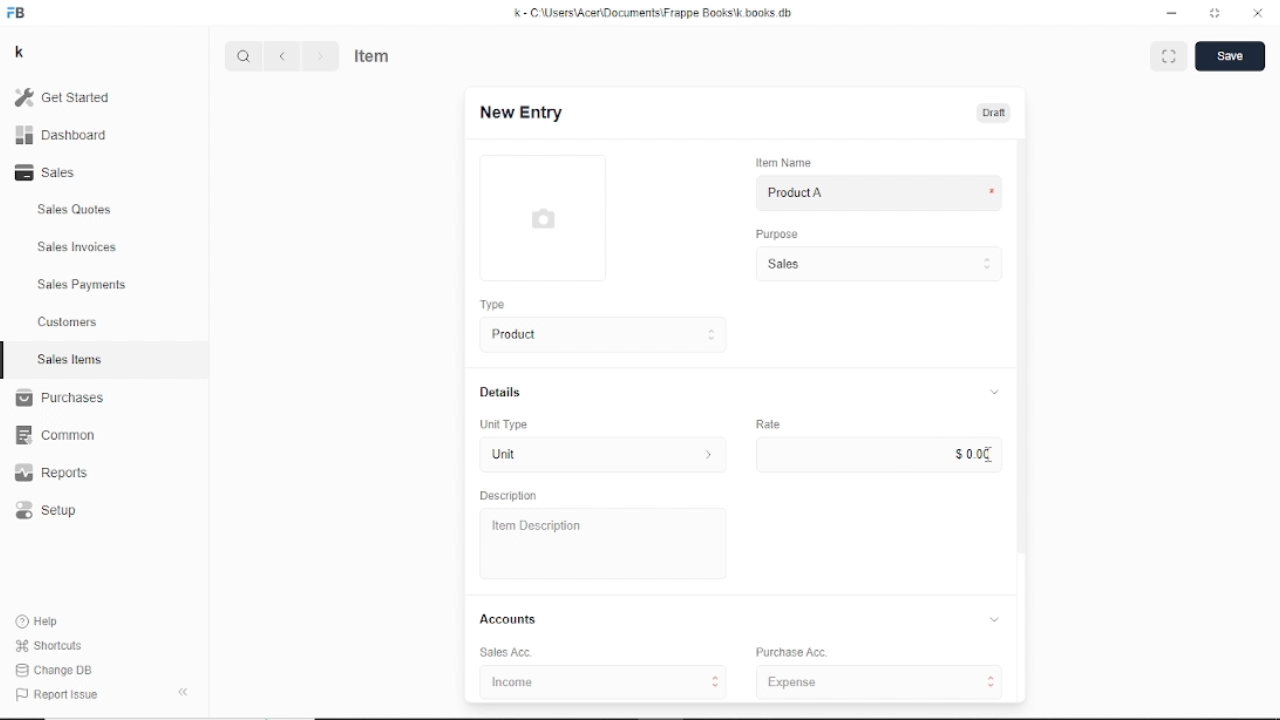 This screenshot has width=1280, height=720. I want to click on Minimize, so click(1173, 14).